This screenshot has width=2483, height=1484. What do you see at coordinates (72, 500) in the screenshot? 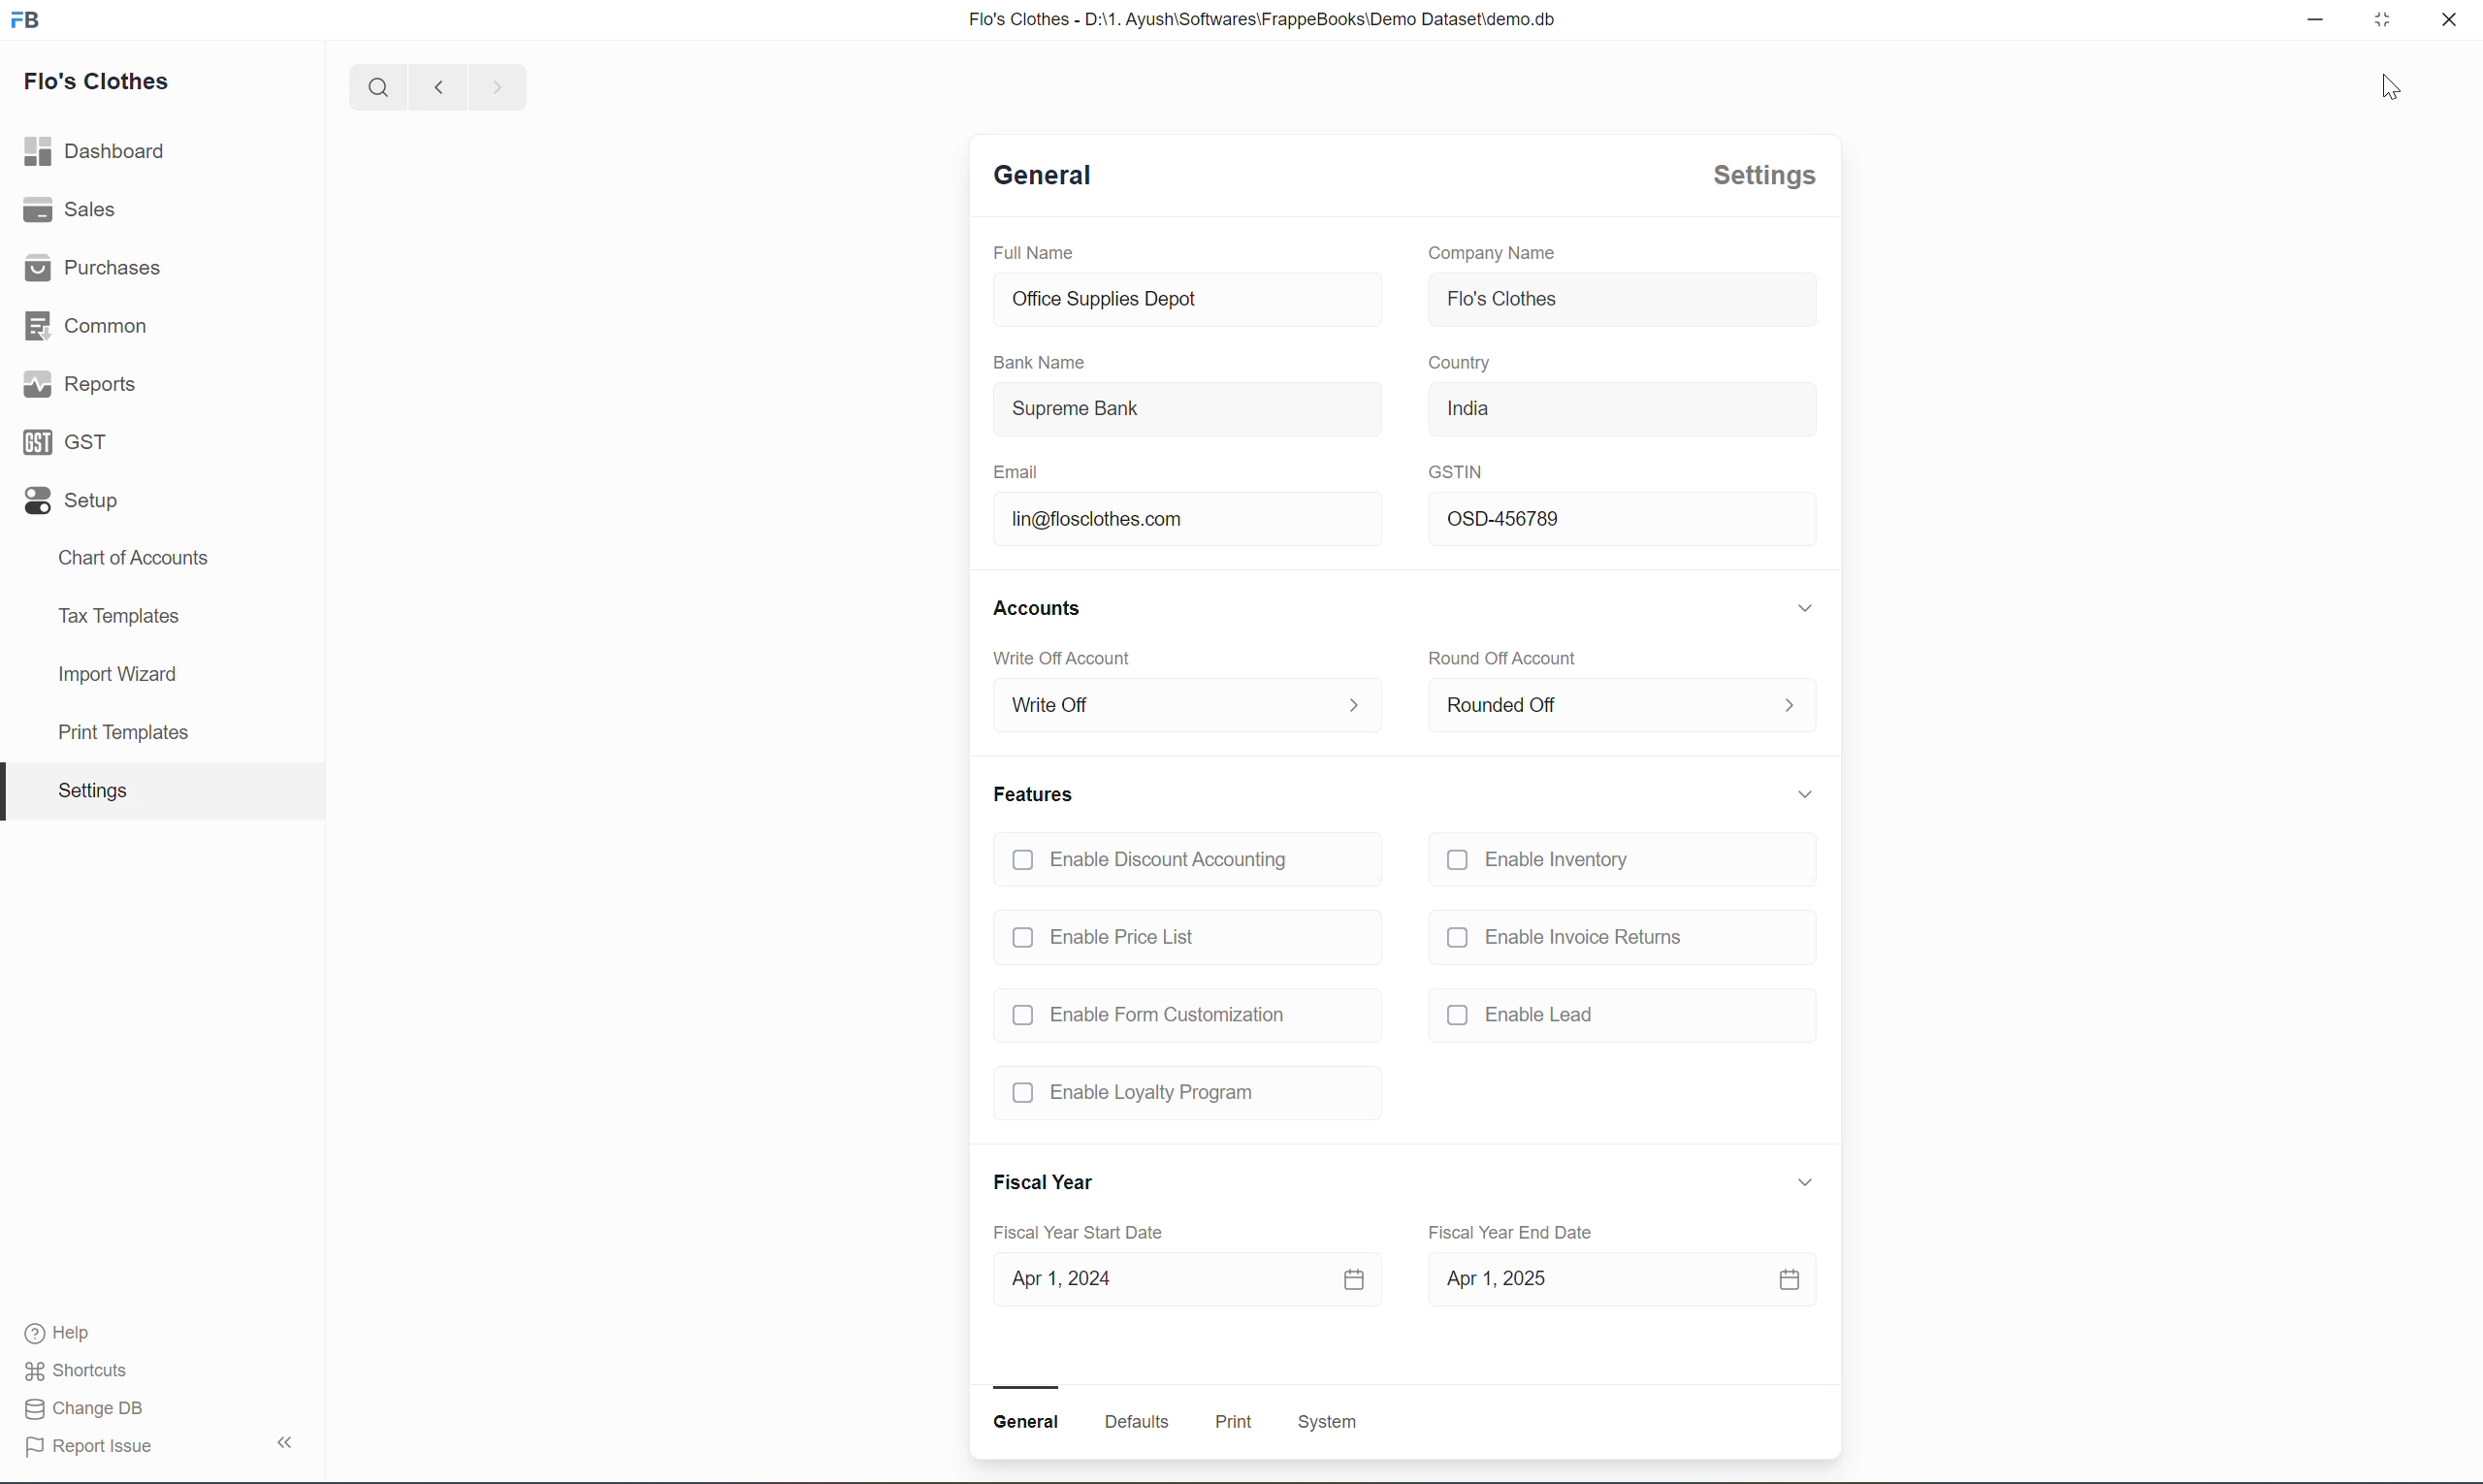
I see `Setup` at bounding box center [72, 500].